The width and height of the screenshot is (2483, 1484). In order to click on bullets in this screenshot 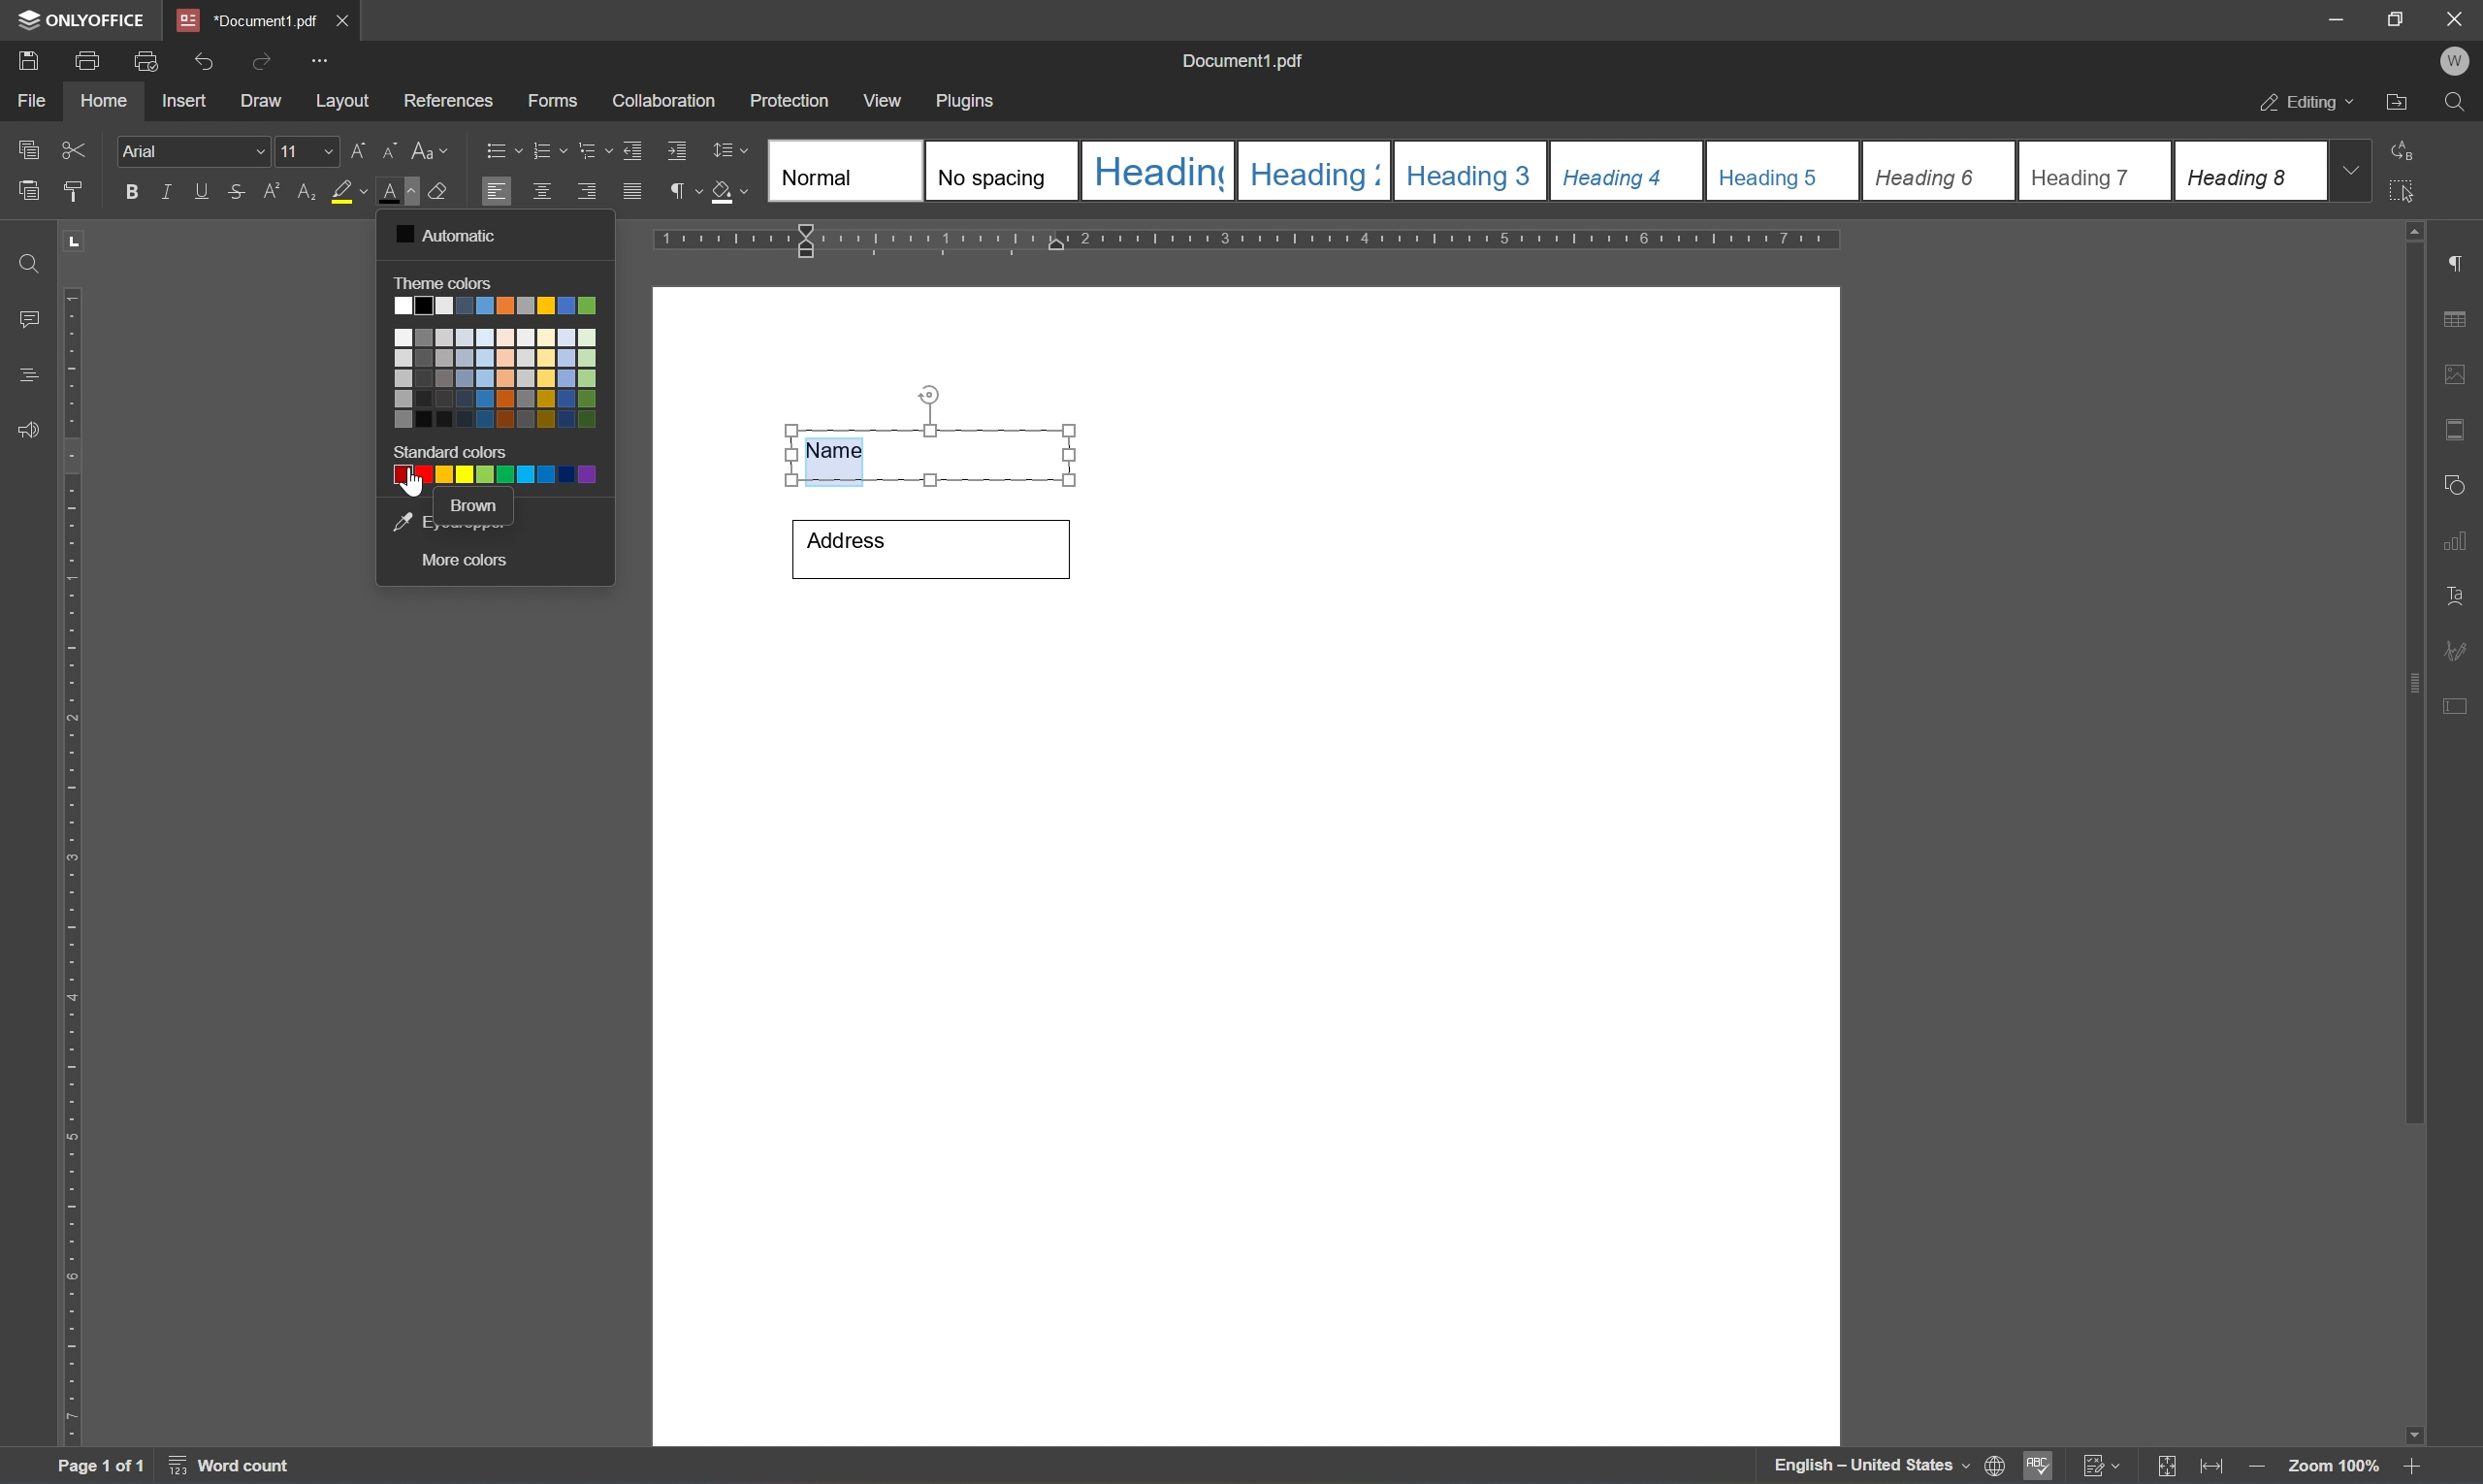, I will do `click(498, 149)`.